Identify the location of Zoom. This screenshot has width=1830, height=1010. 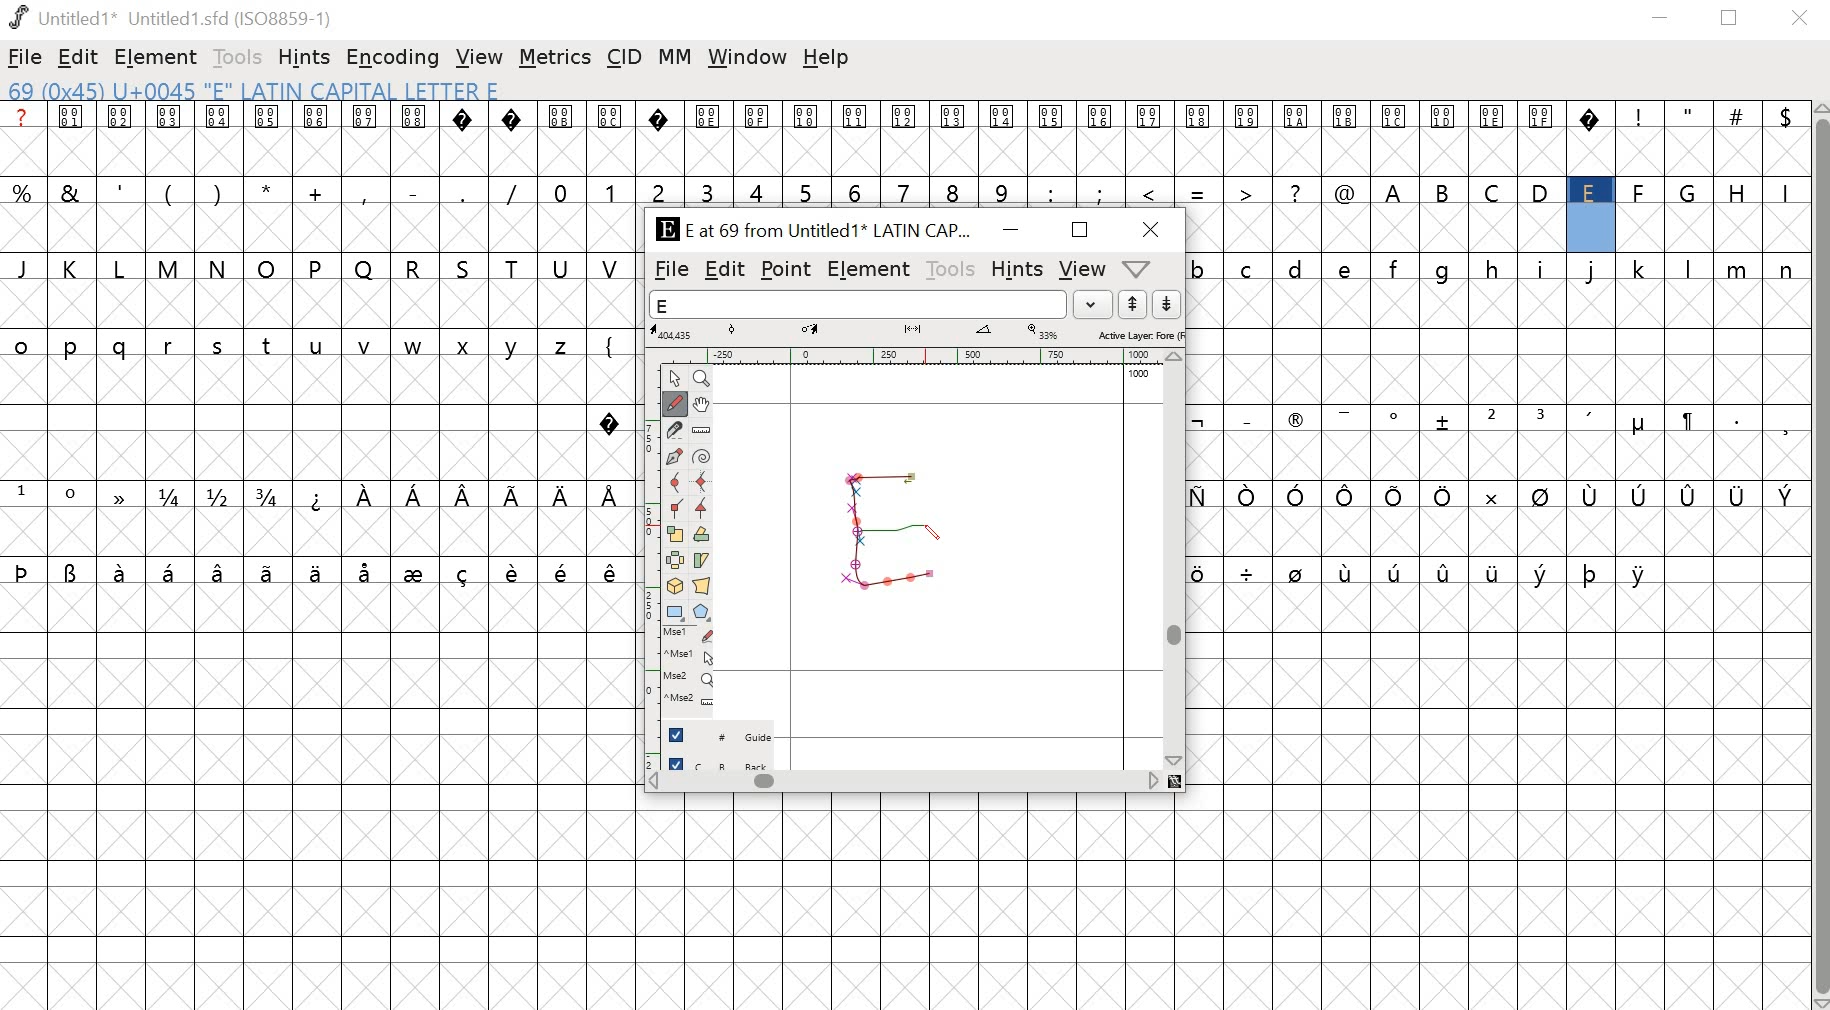
(701, 379).